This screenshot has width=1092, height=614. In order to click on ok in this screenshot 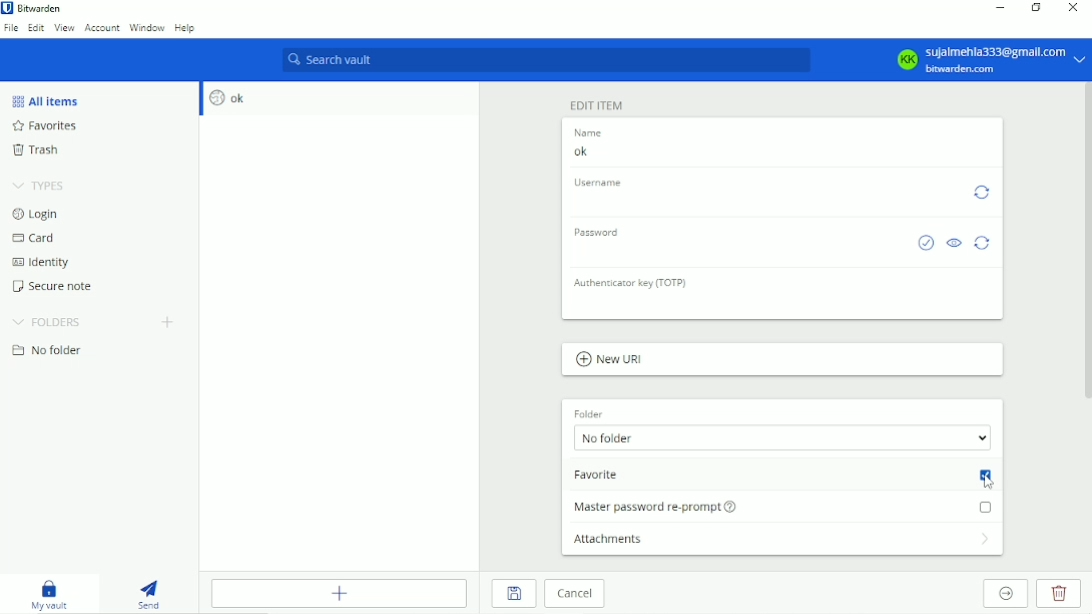, I will do `click(339, 98)`.